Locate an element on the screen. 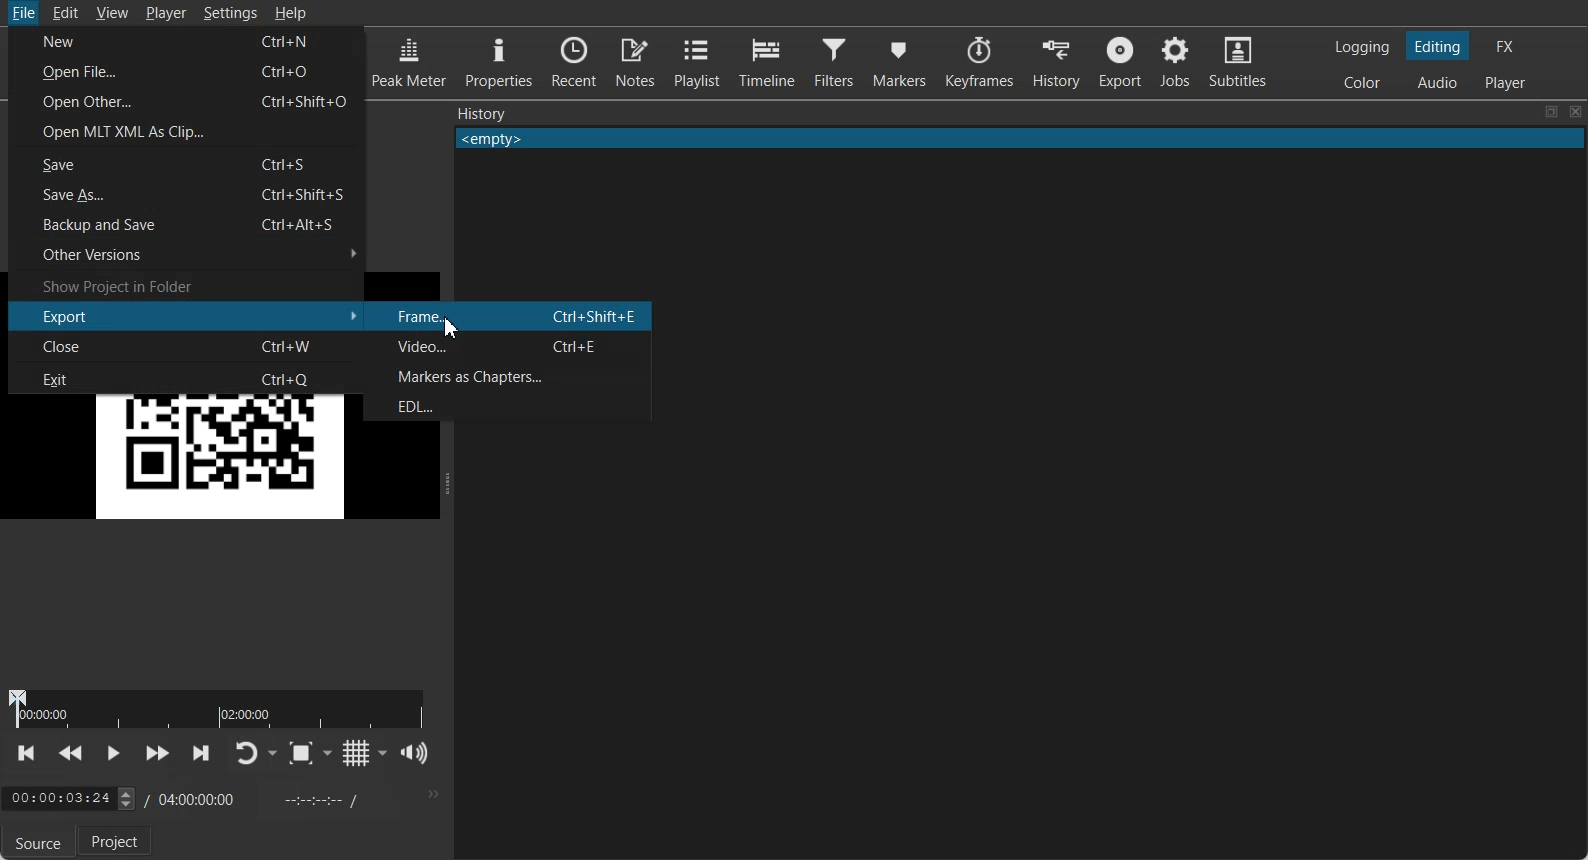 The height and width of the screenshot is (860, 1588). Switching to Player Only Layout is located at coordinates (1508, 82).